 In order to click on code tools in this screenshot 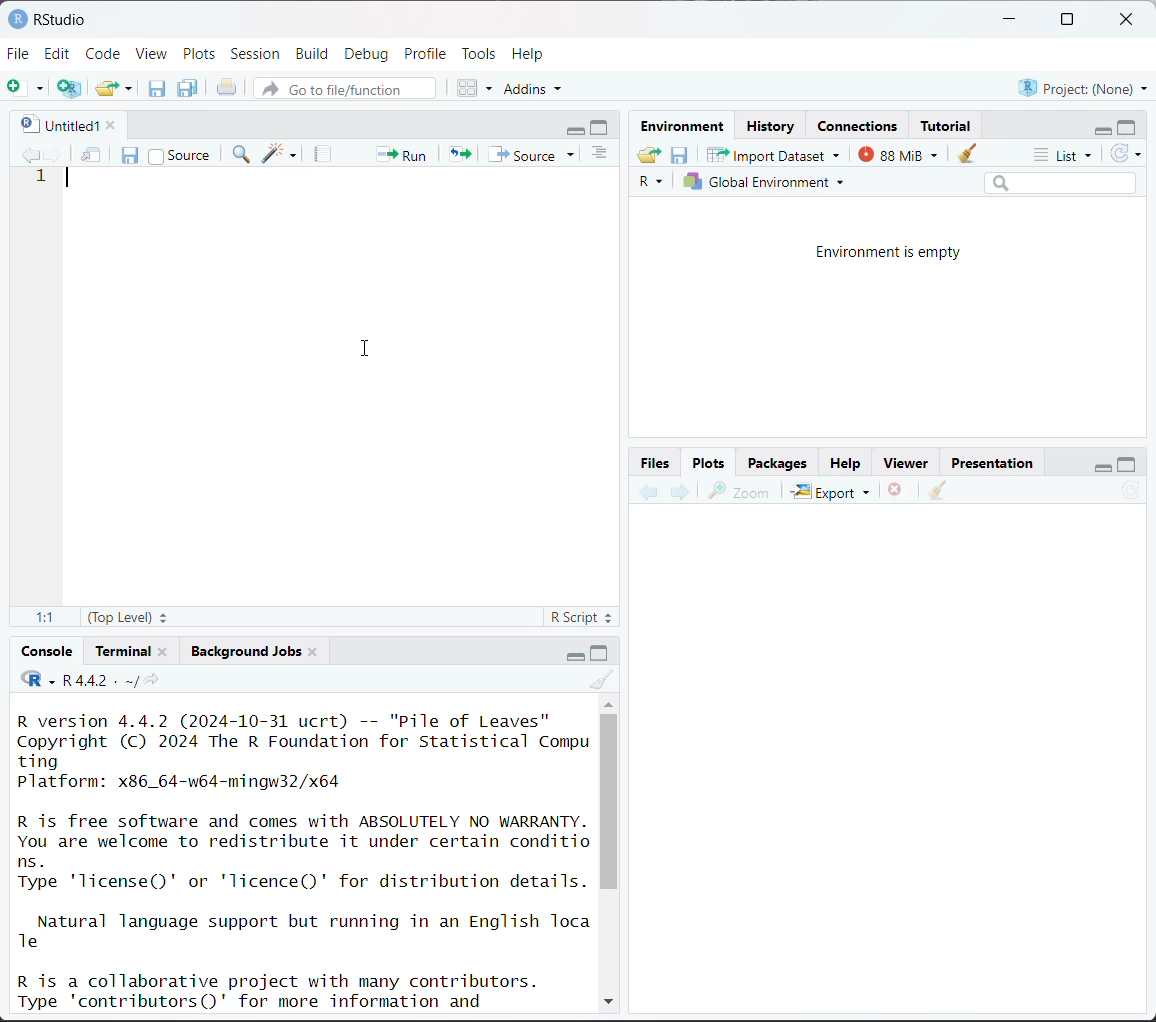, I will do `click(280, 153)`.